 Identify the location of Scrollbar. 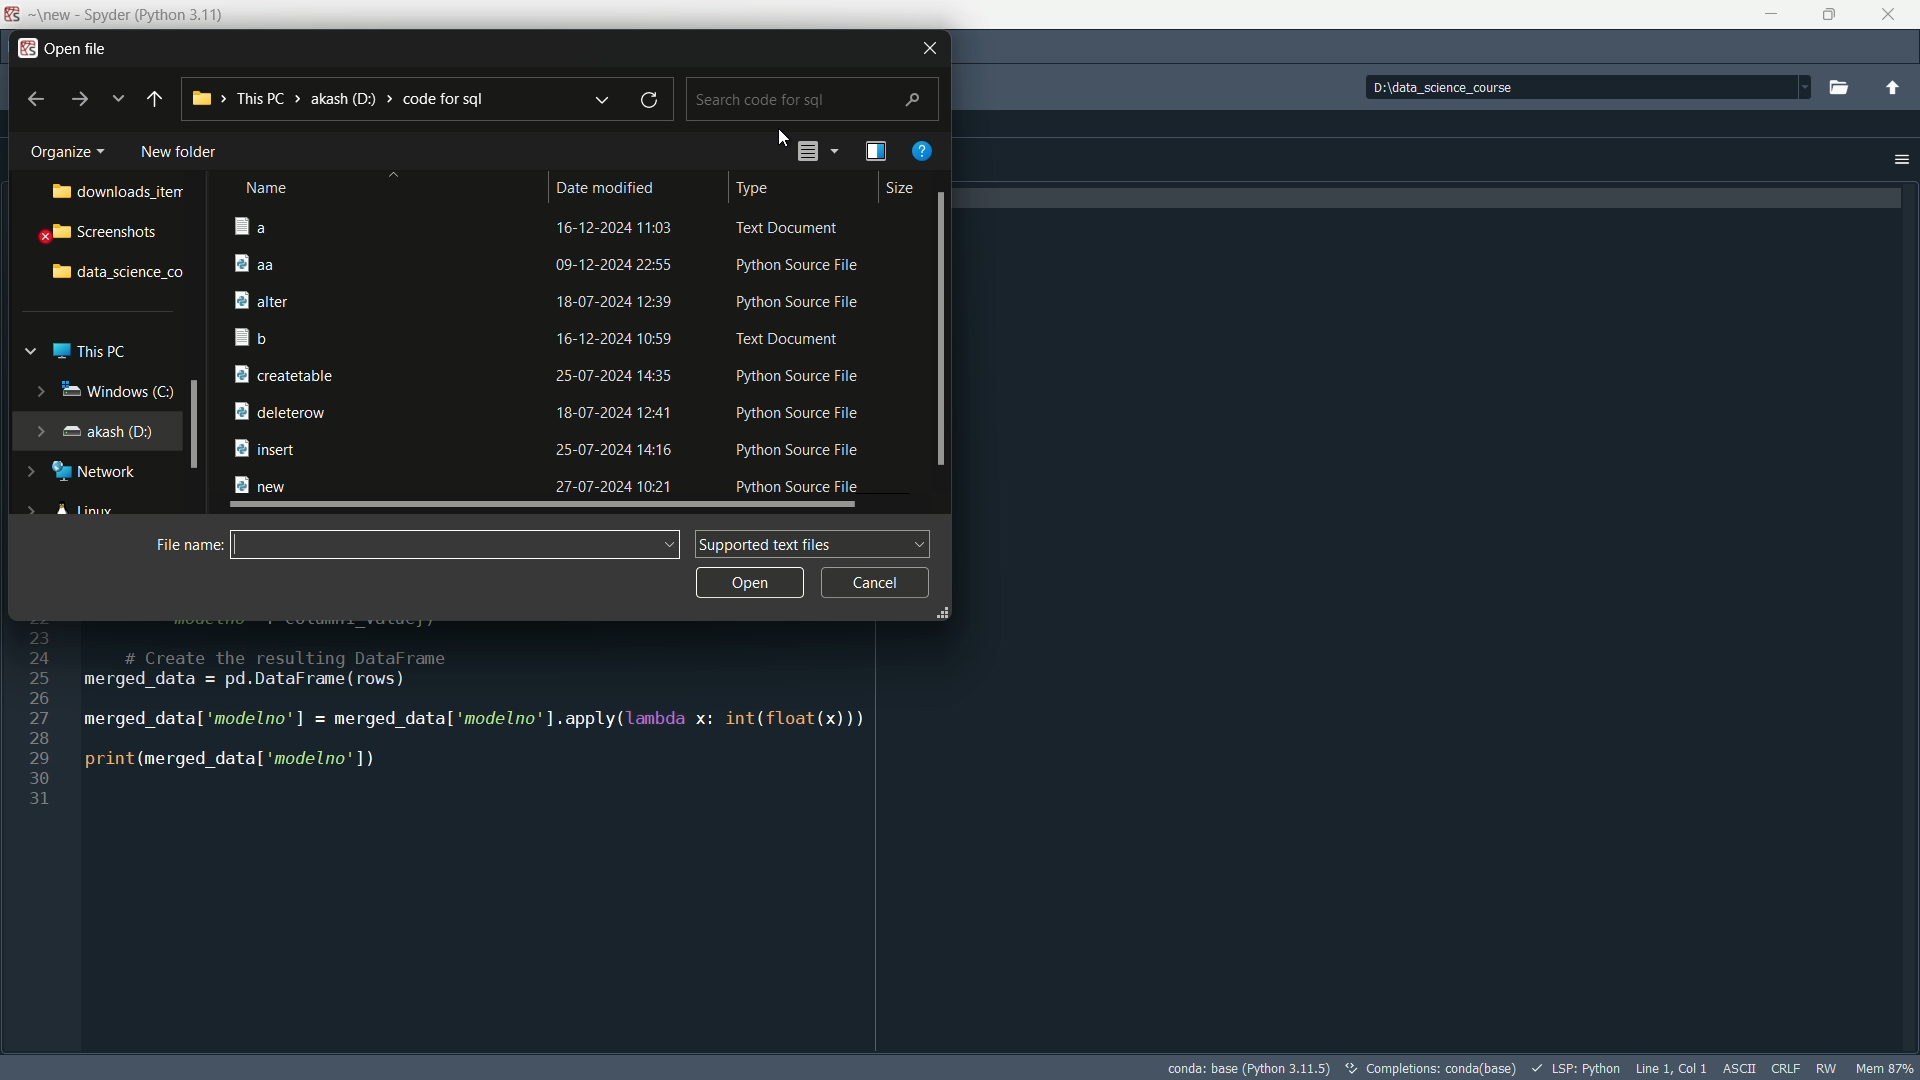
(193, 424).